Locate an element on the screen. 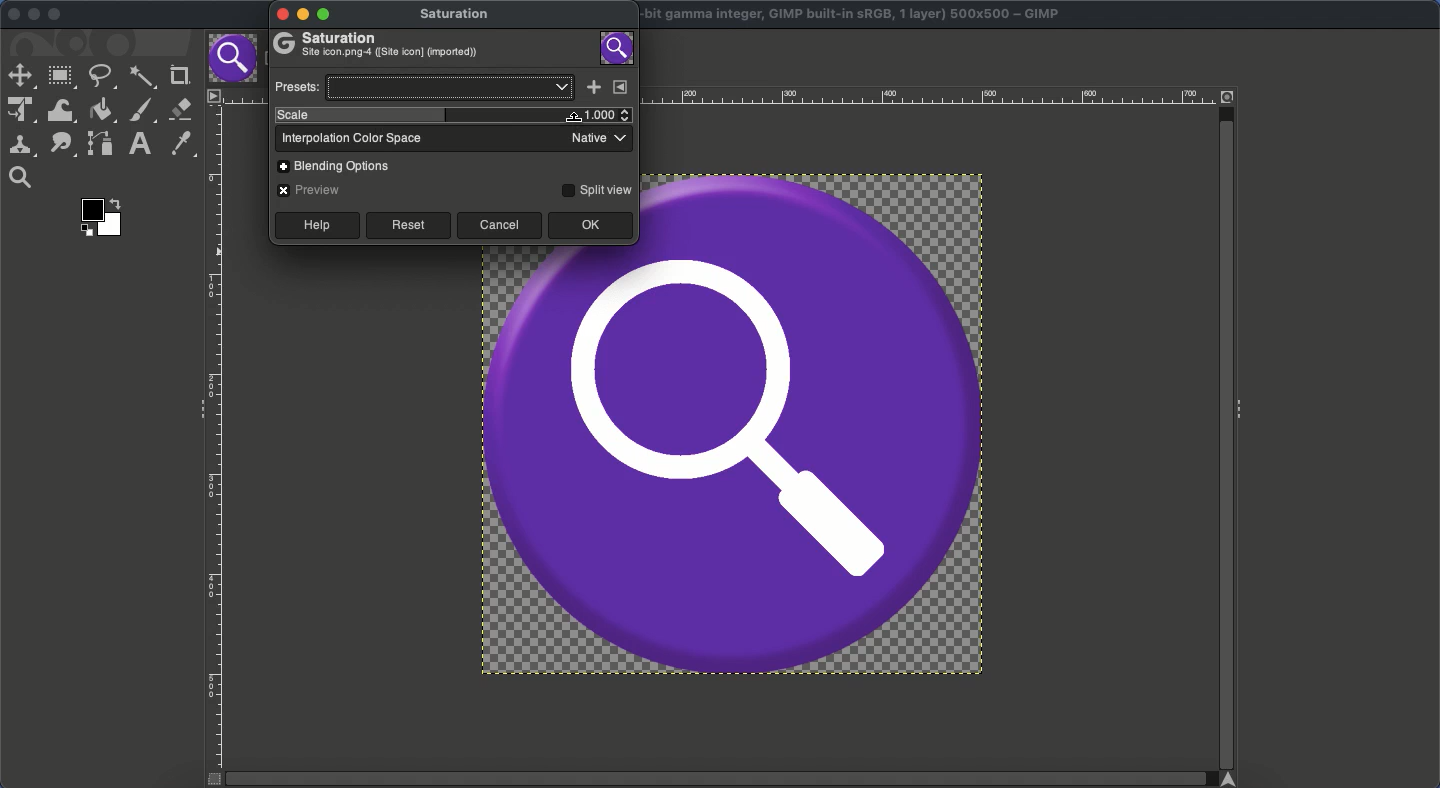 The height and width of the screenshot is (788, 1440). OK is located at coordinates (591, 226).